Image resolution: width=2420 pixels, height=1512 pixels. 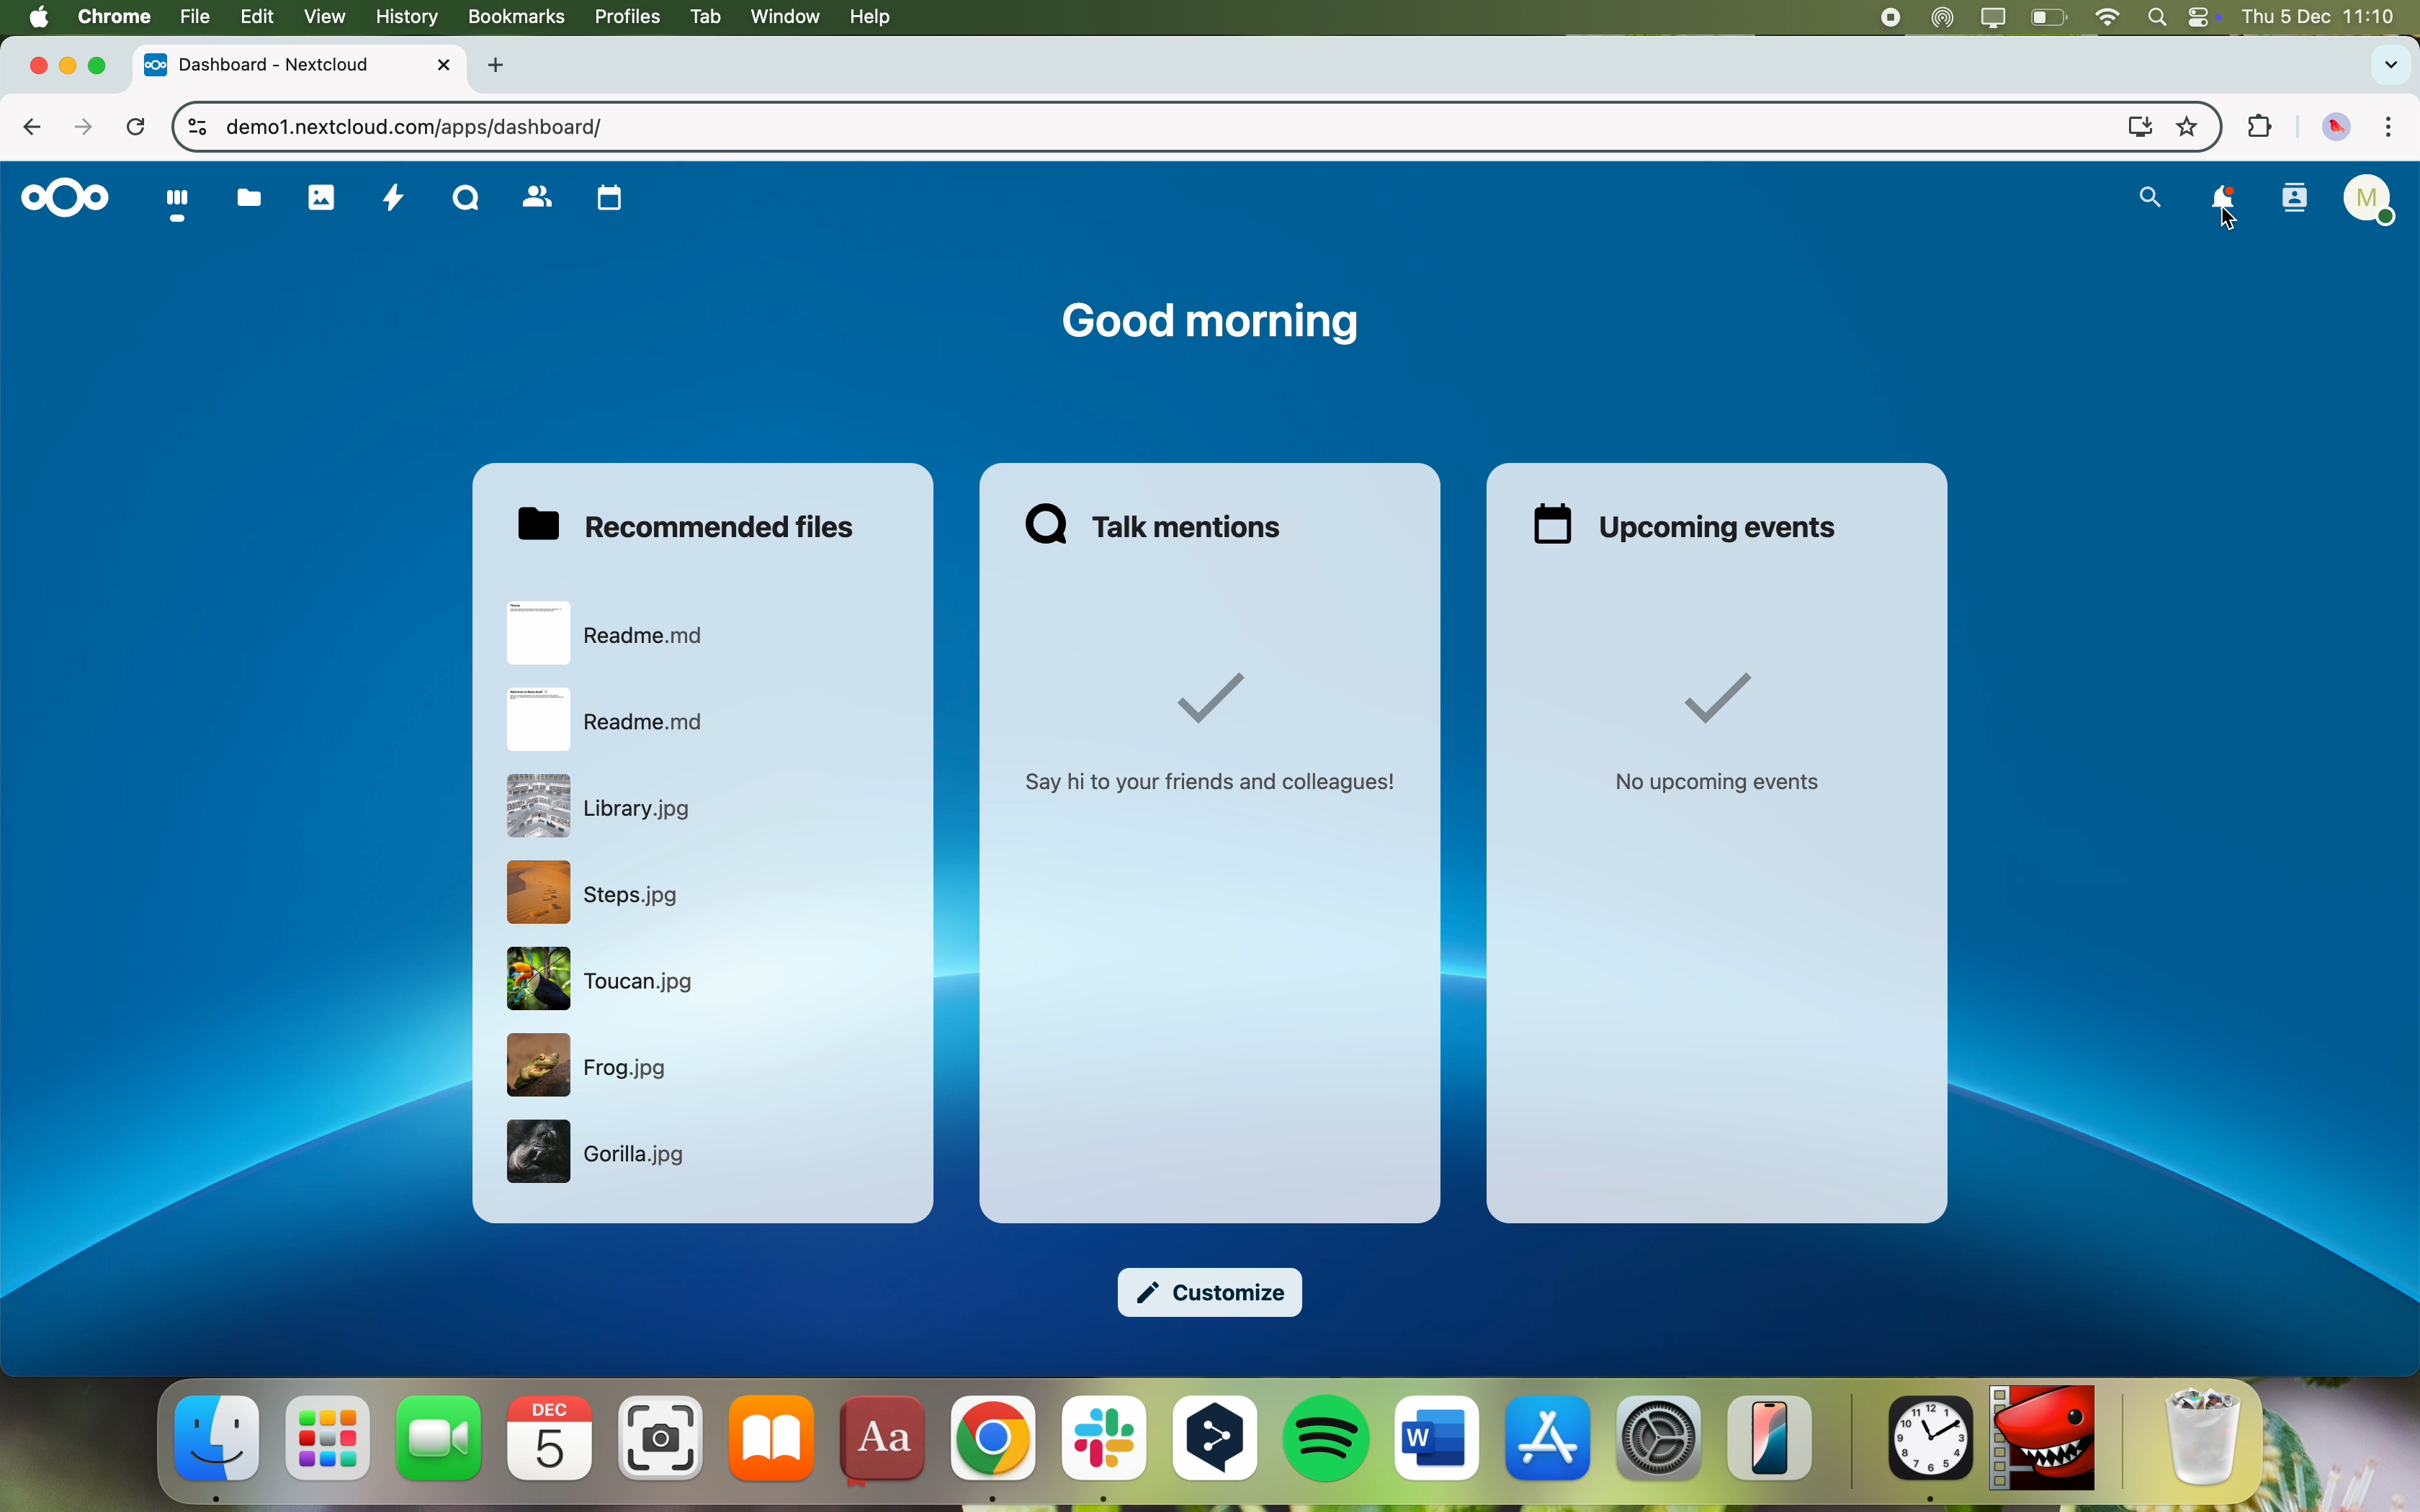 I want to click on navigate foward, so click(x=86, y=126).